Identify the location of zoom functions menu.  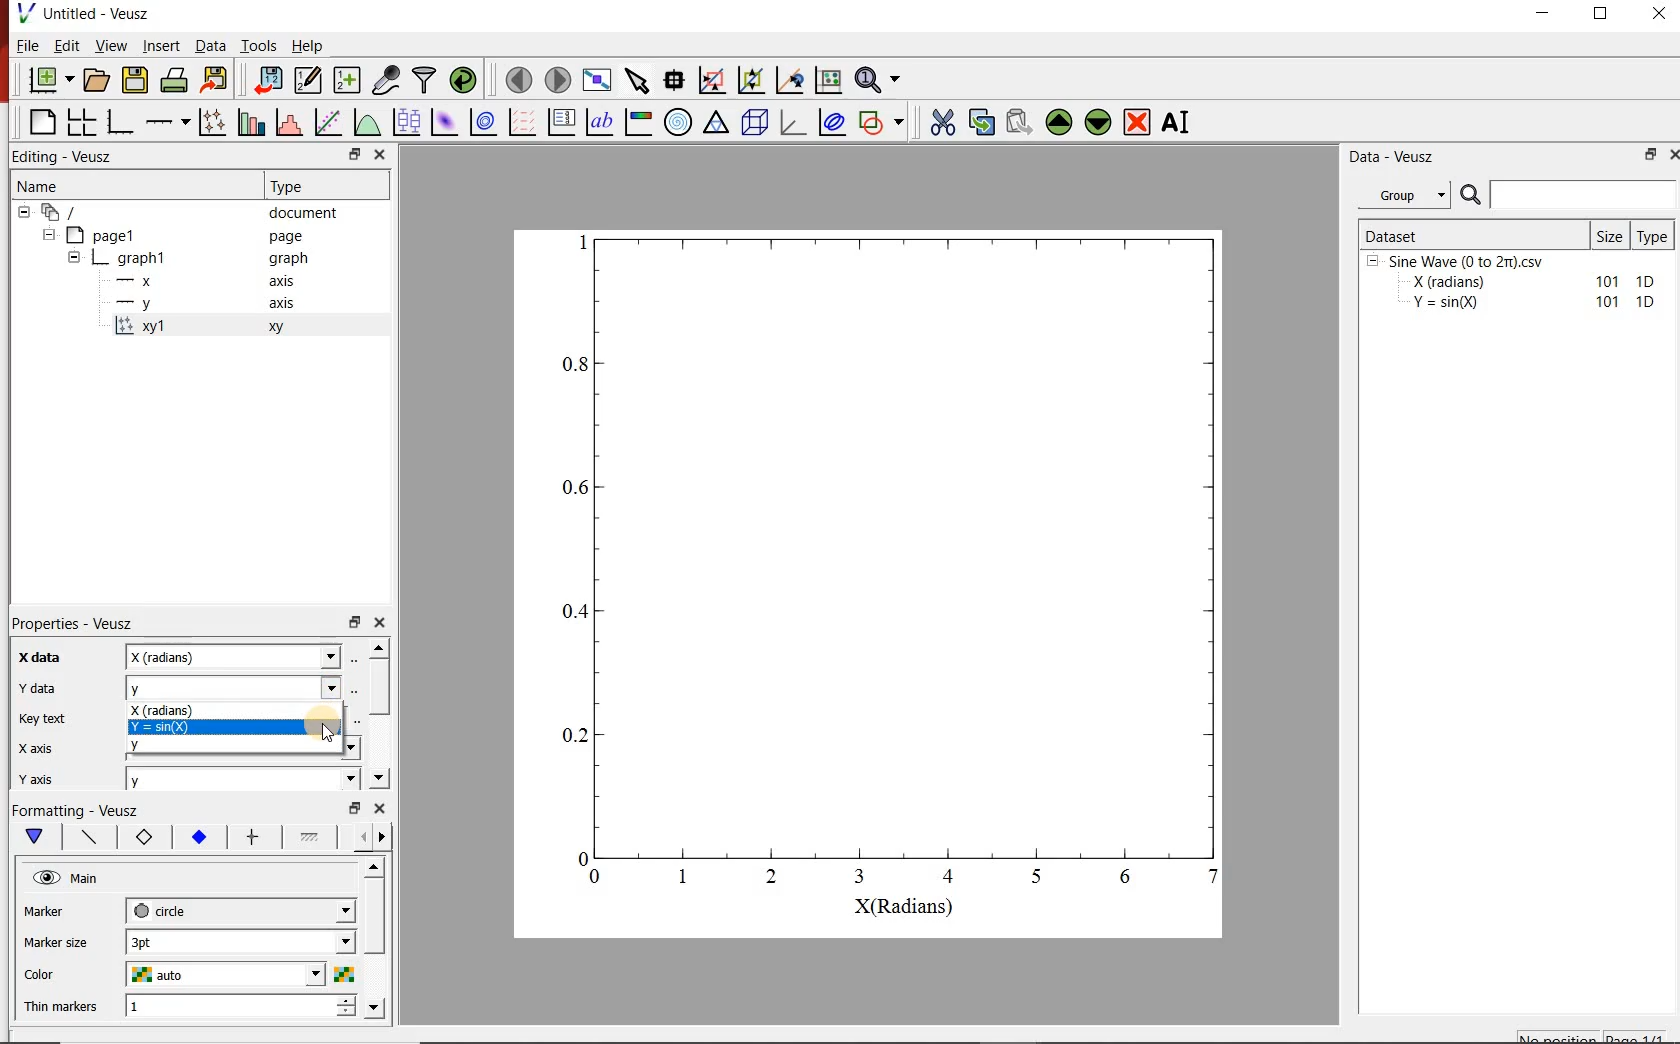
(880, 77).